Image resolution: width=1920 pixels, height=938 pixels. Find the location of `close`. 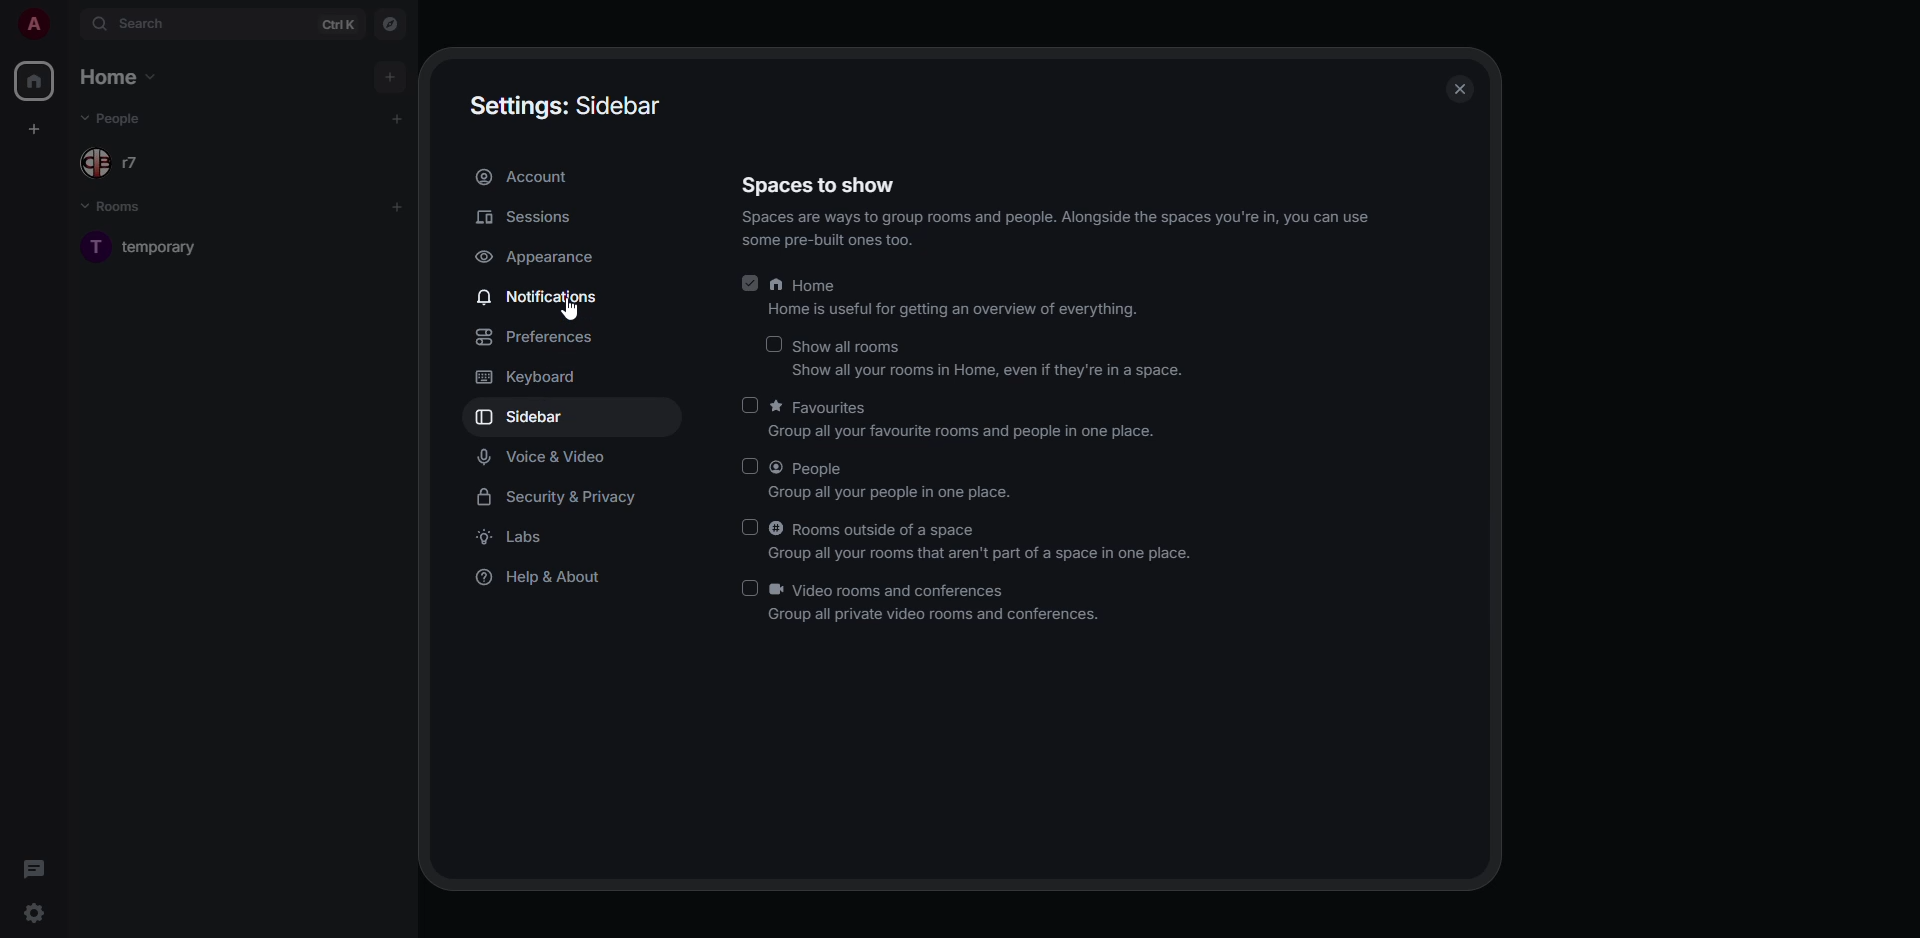

close is located at coordinates (1460, 88).